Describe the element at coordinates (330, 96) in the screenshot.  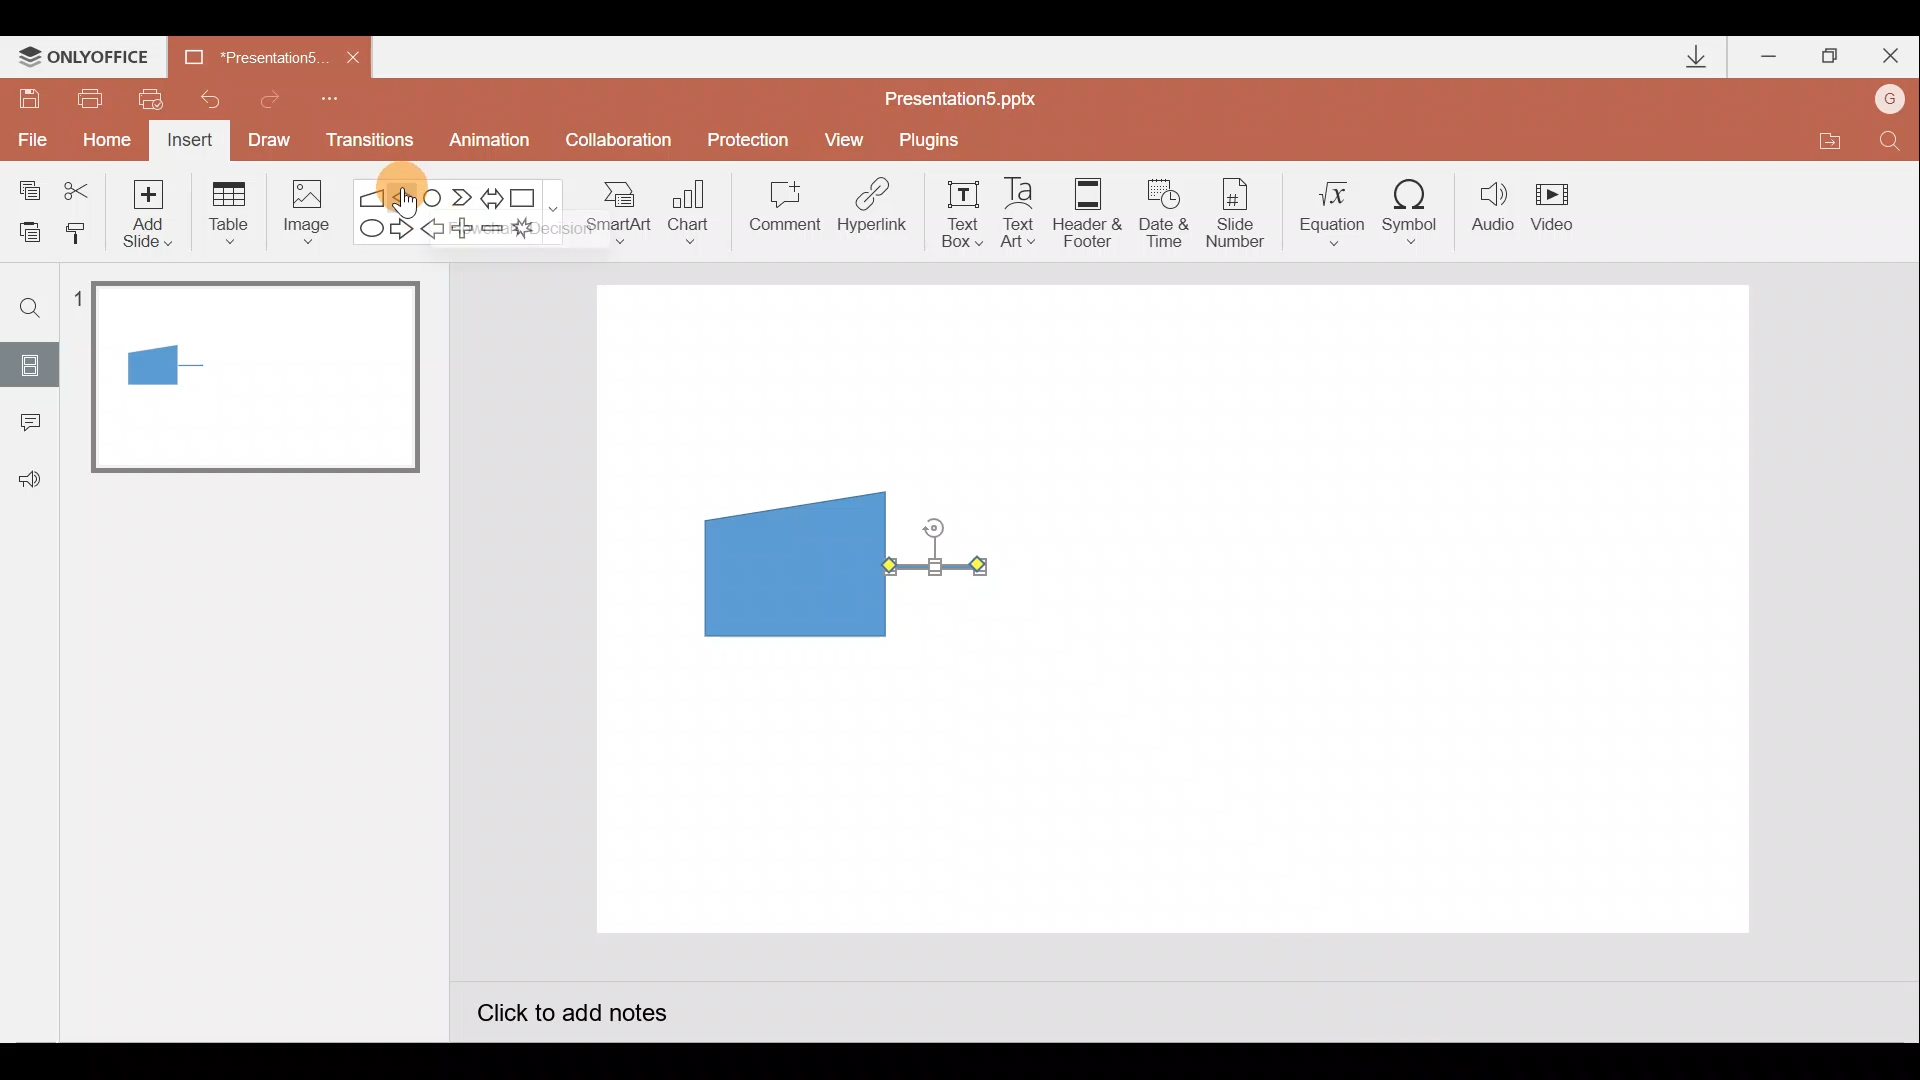
I see `Customize quick access toolbar` at that location.